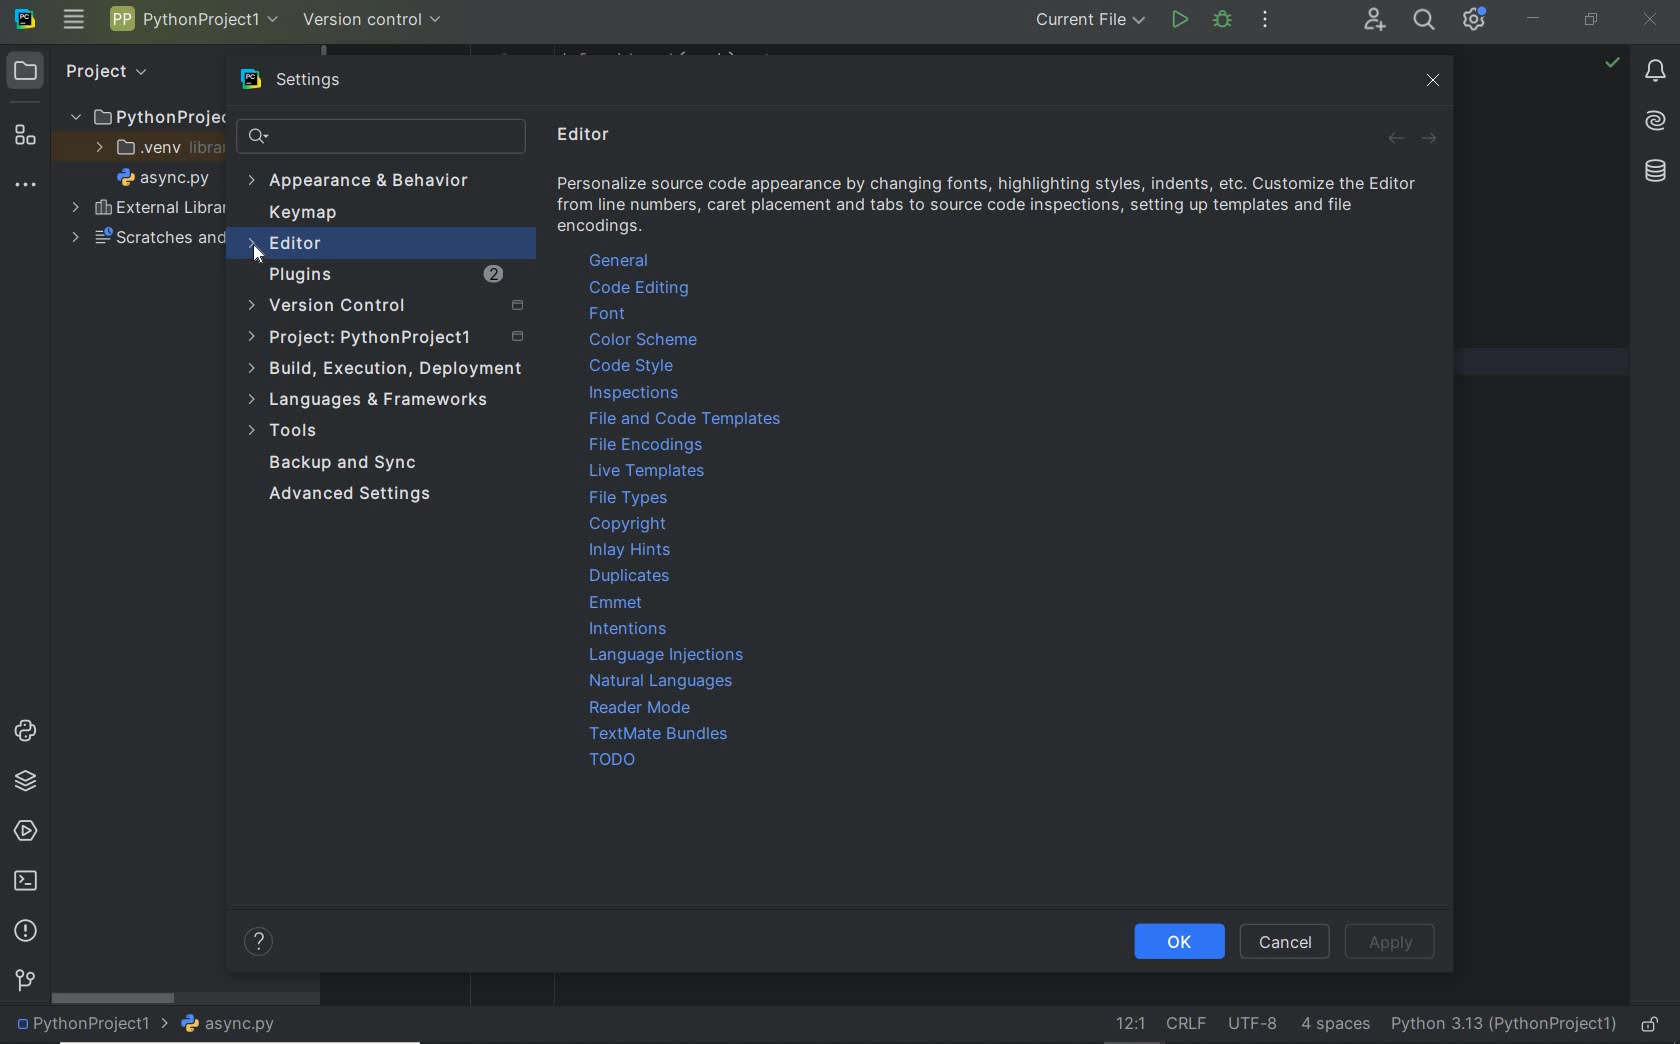  What do you see at coordinates (1253, 1024) in the screenshot?
I see `file encoding` at bounding box center [1253, 1024].